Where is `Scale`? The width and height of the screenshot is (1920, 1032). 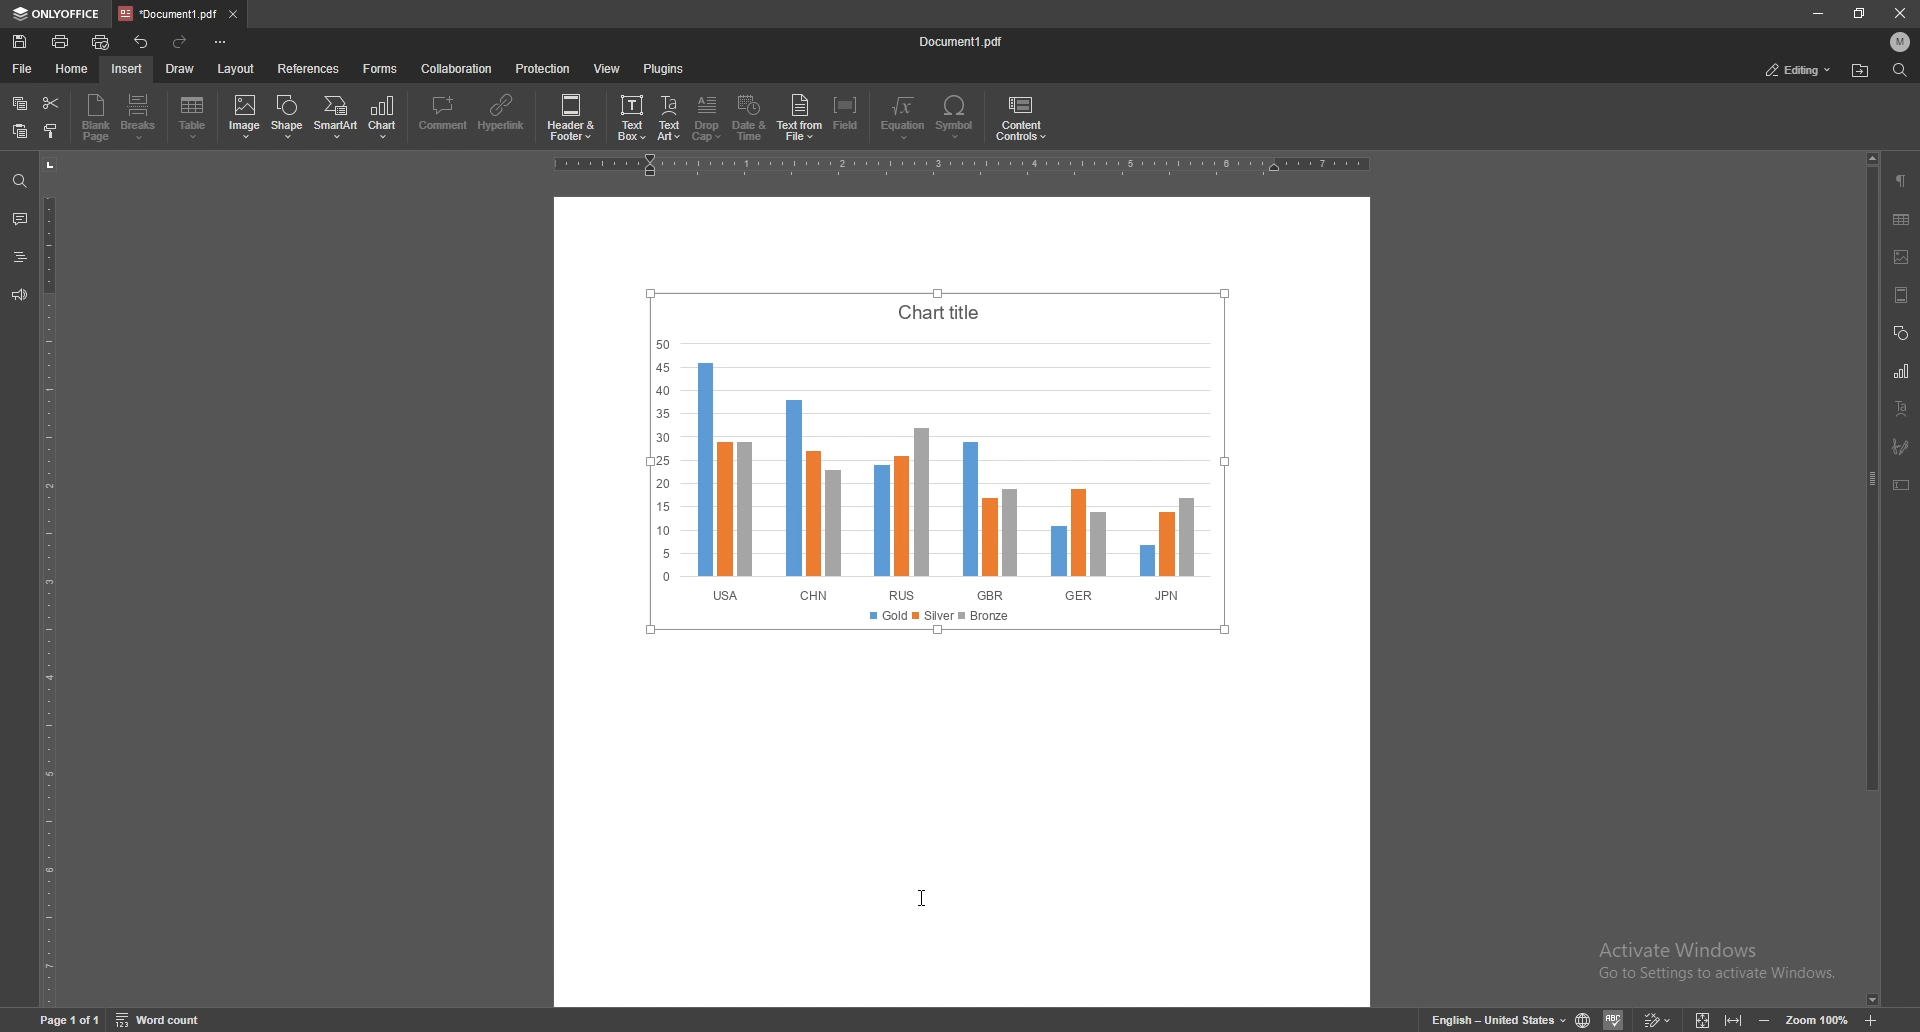
Scale is located at coordinates (967, 167).